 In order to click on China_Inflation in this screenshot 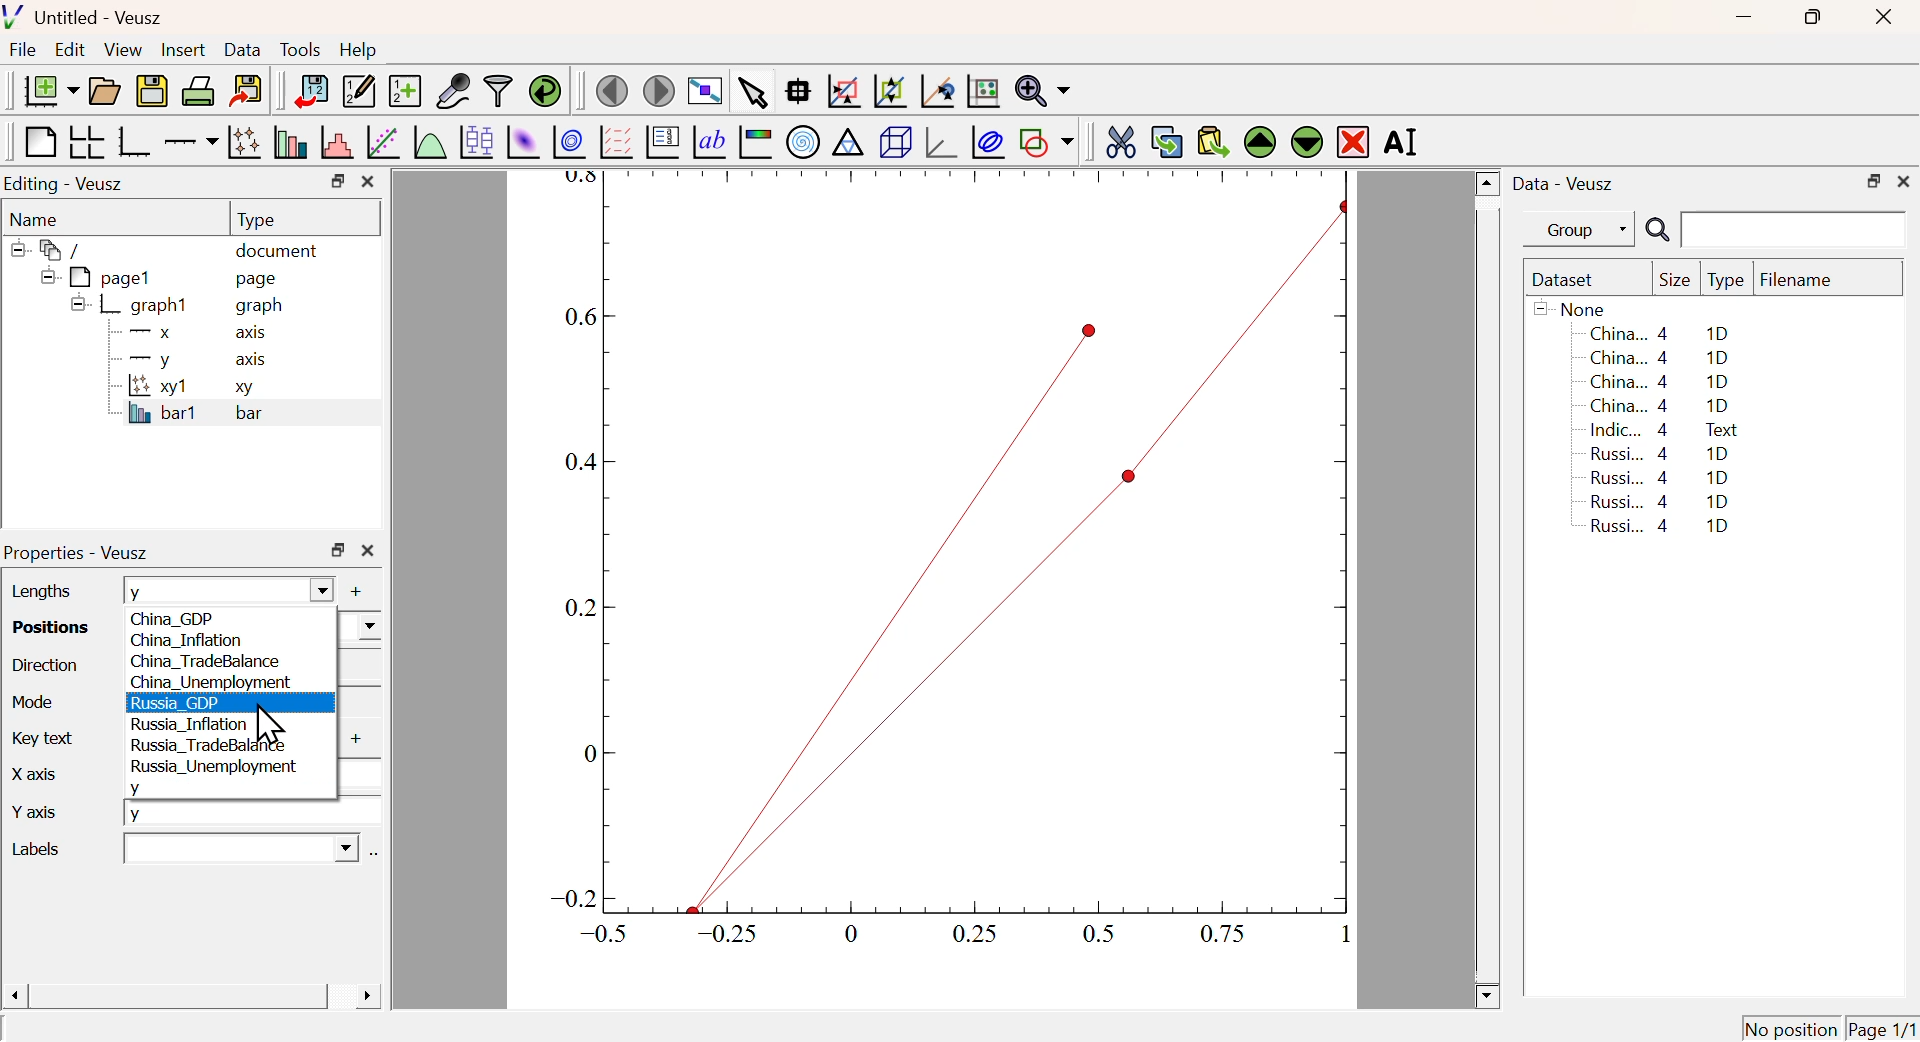, I will do `click(186, 642)`.